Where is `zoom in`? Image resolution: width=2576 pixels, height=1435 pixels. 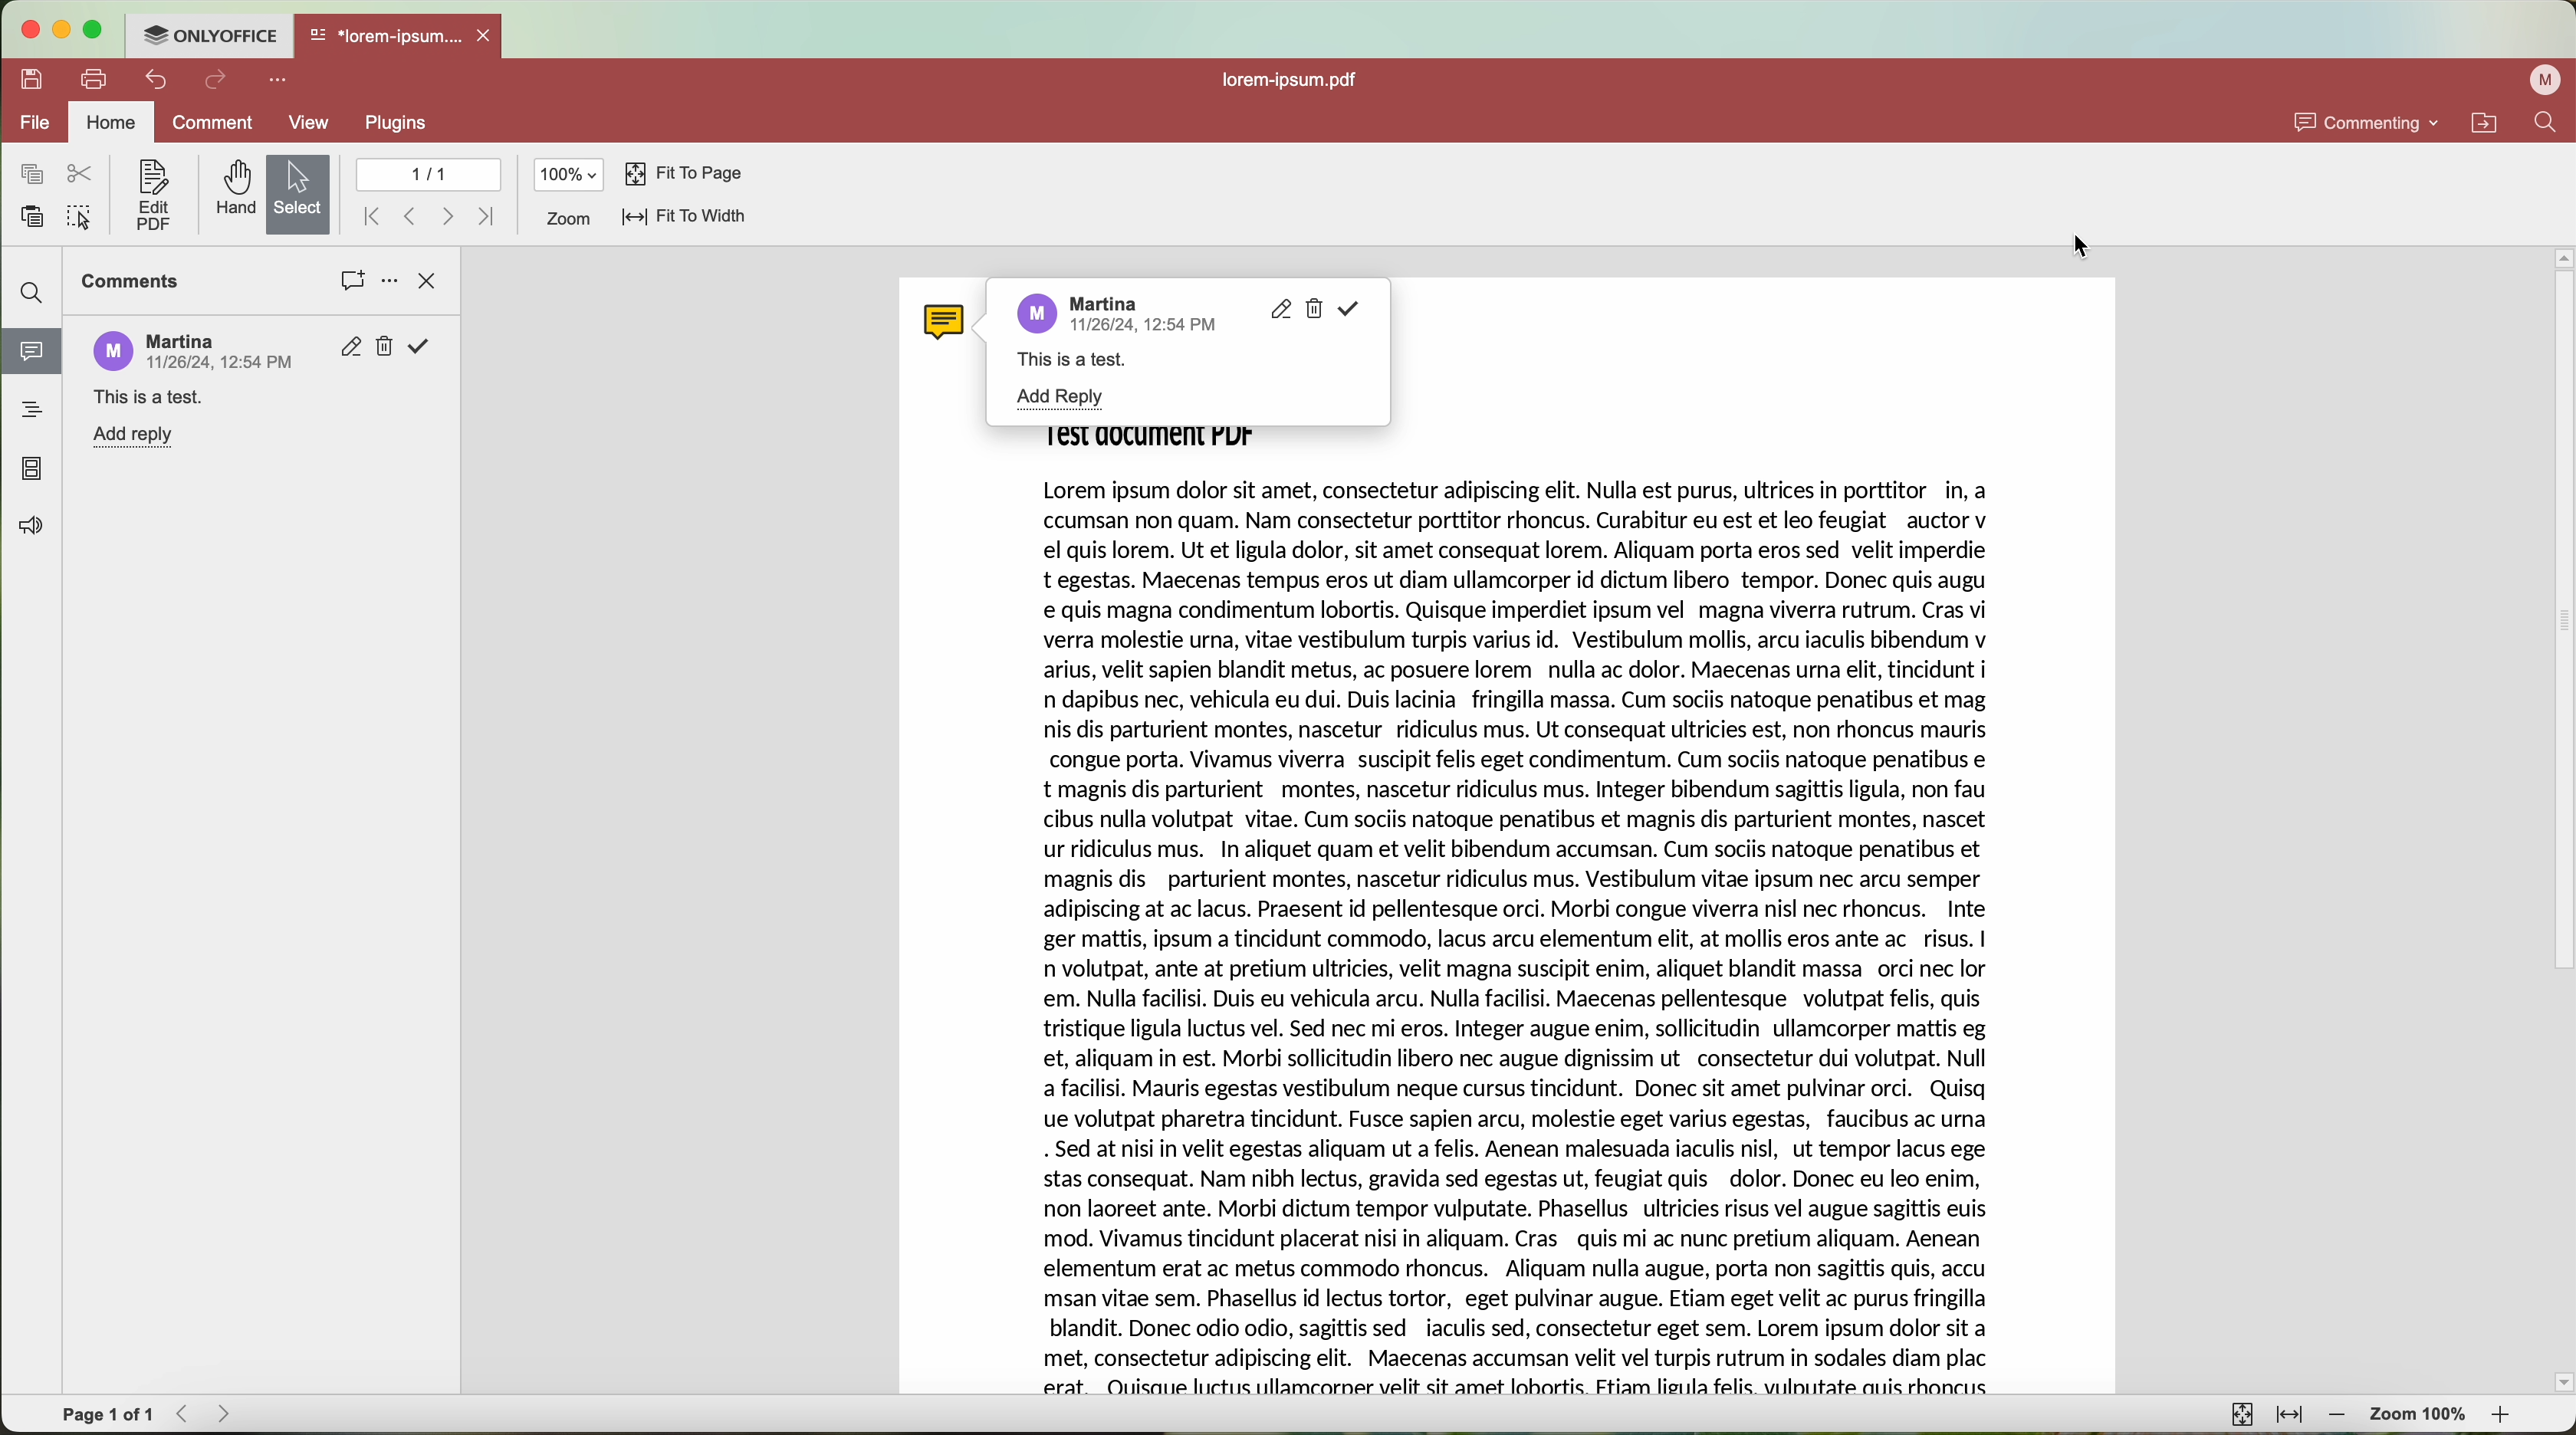 zoom in is located at coordinates (2507, 1417).